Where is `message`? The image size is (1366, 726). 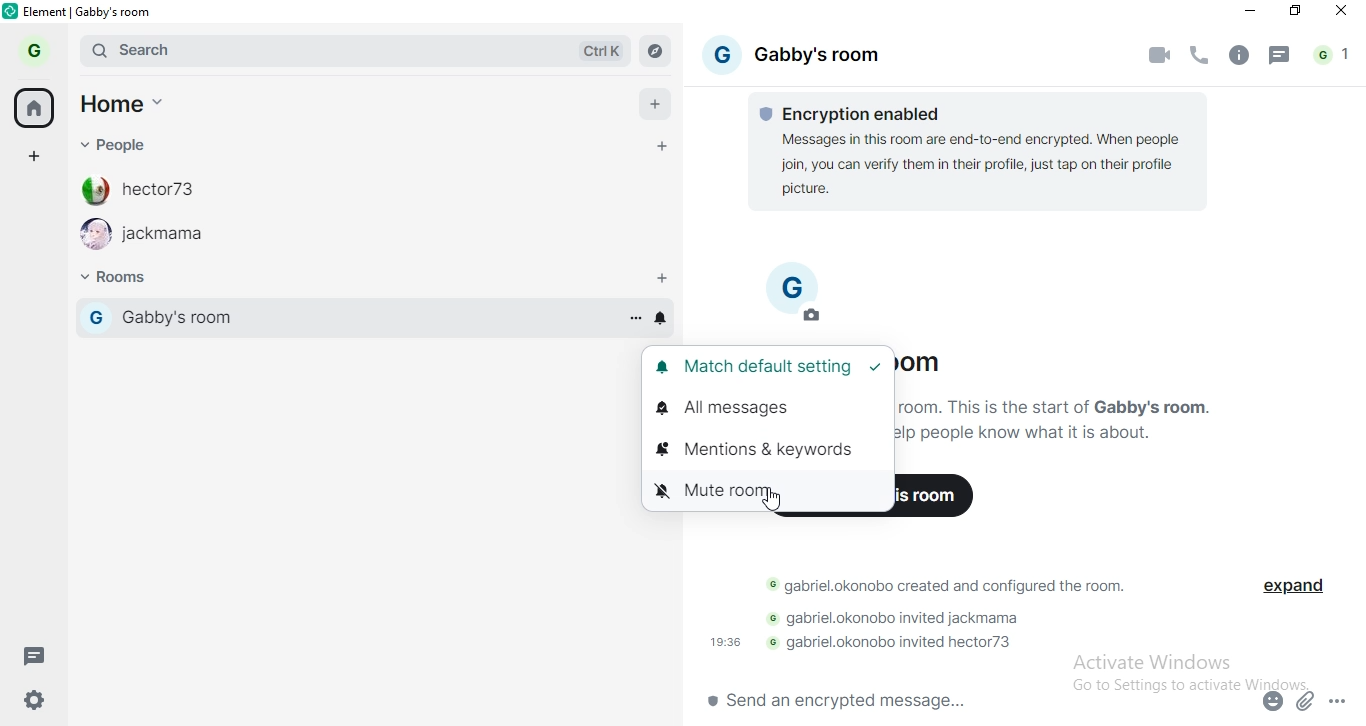 message is located at coordinates (1284, 52).